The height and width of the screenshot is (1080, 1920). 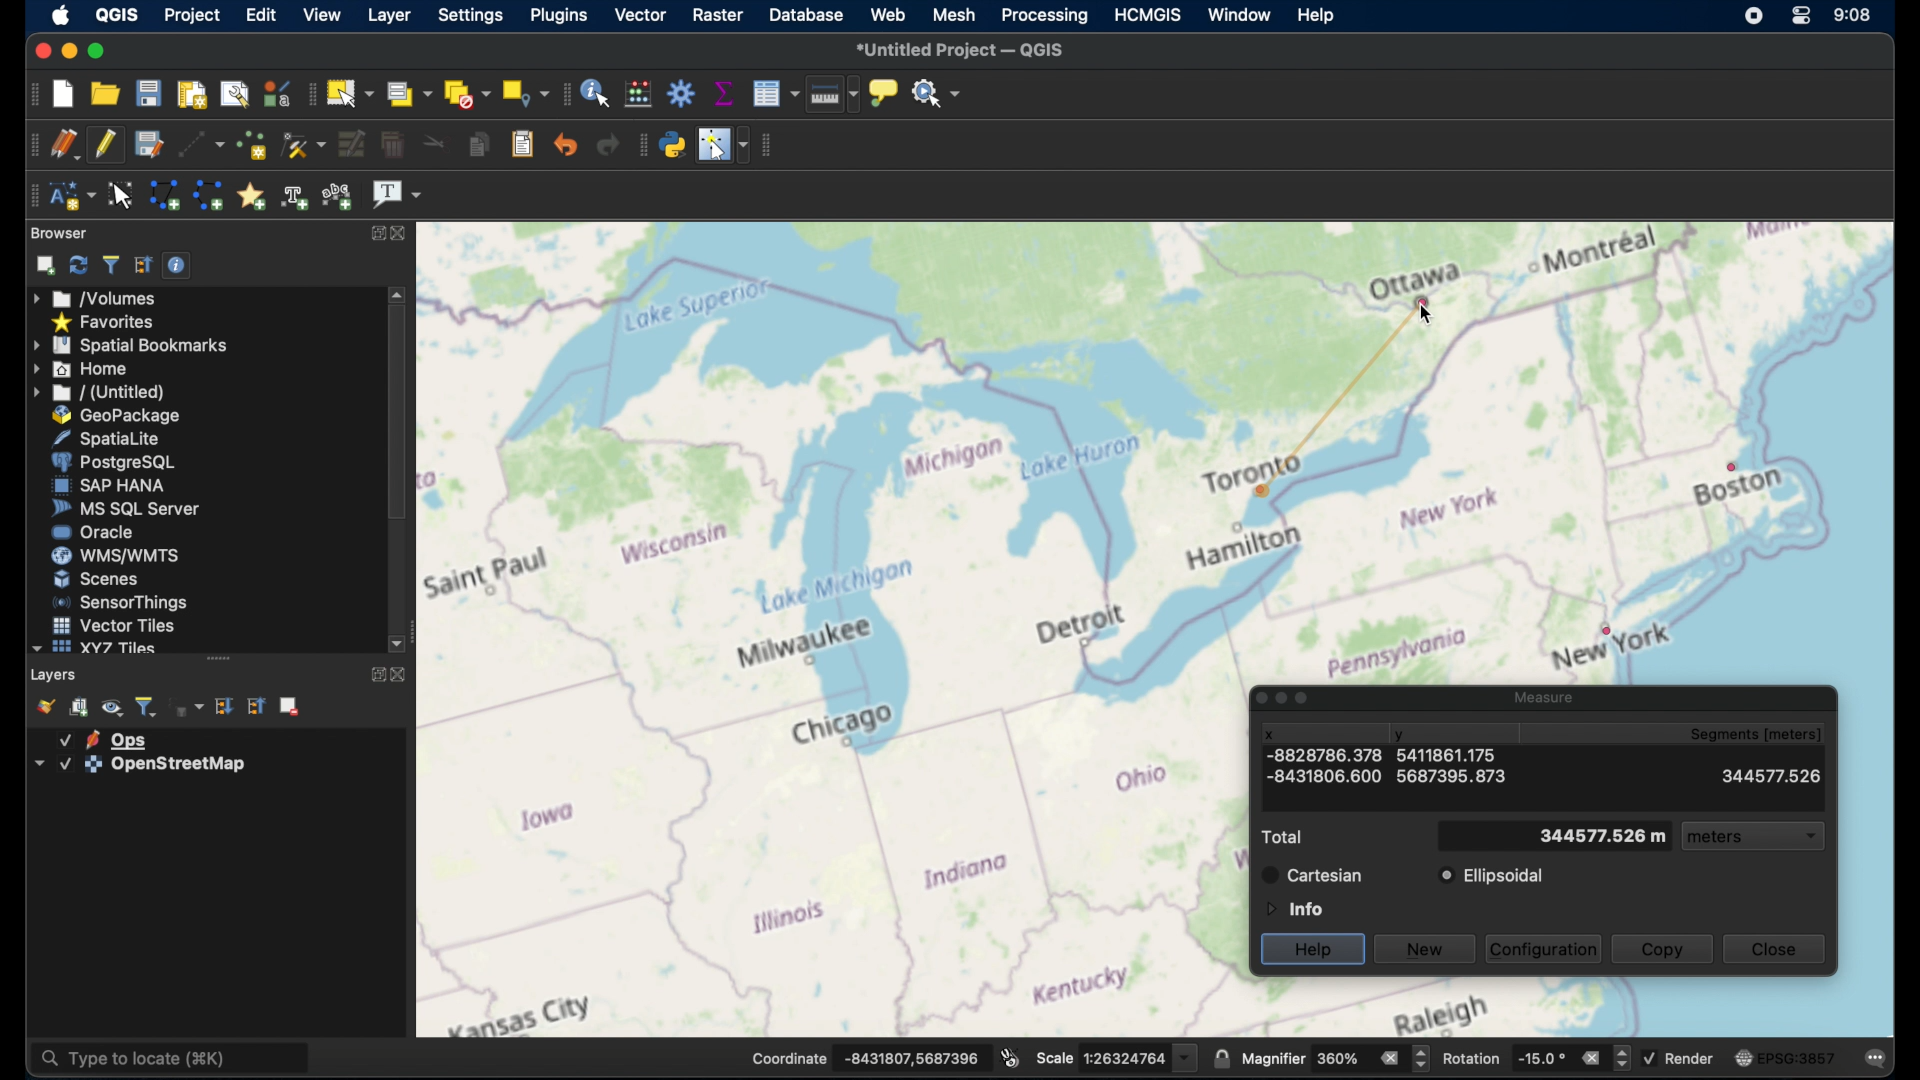 I want to click on layer, so click(x=135, y=765).